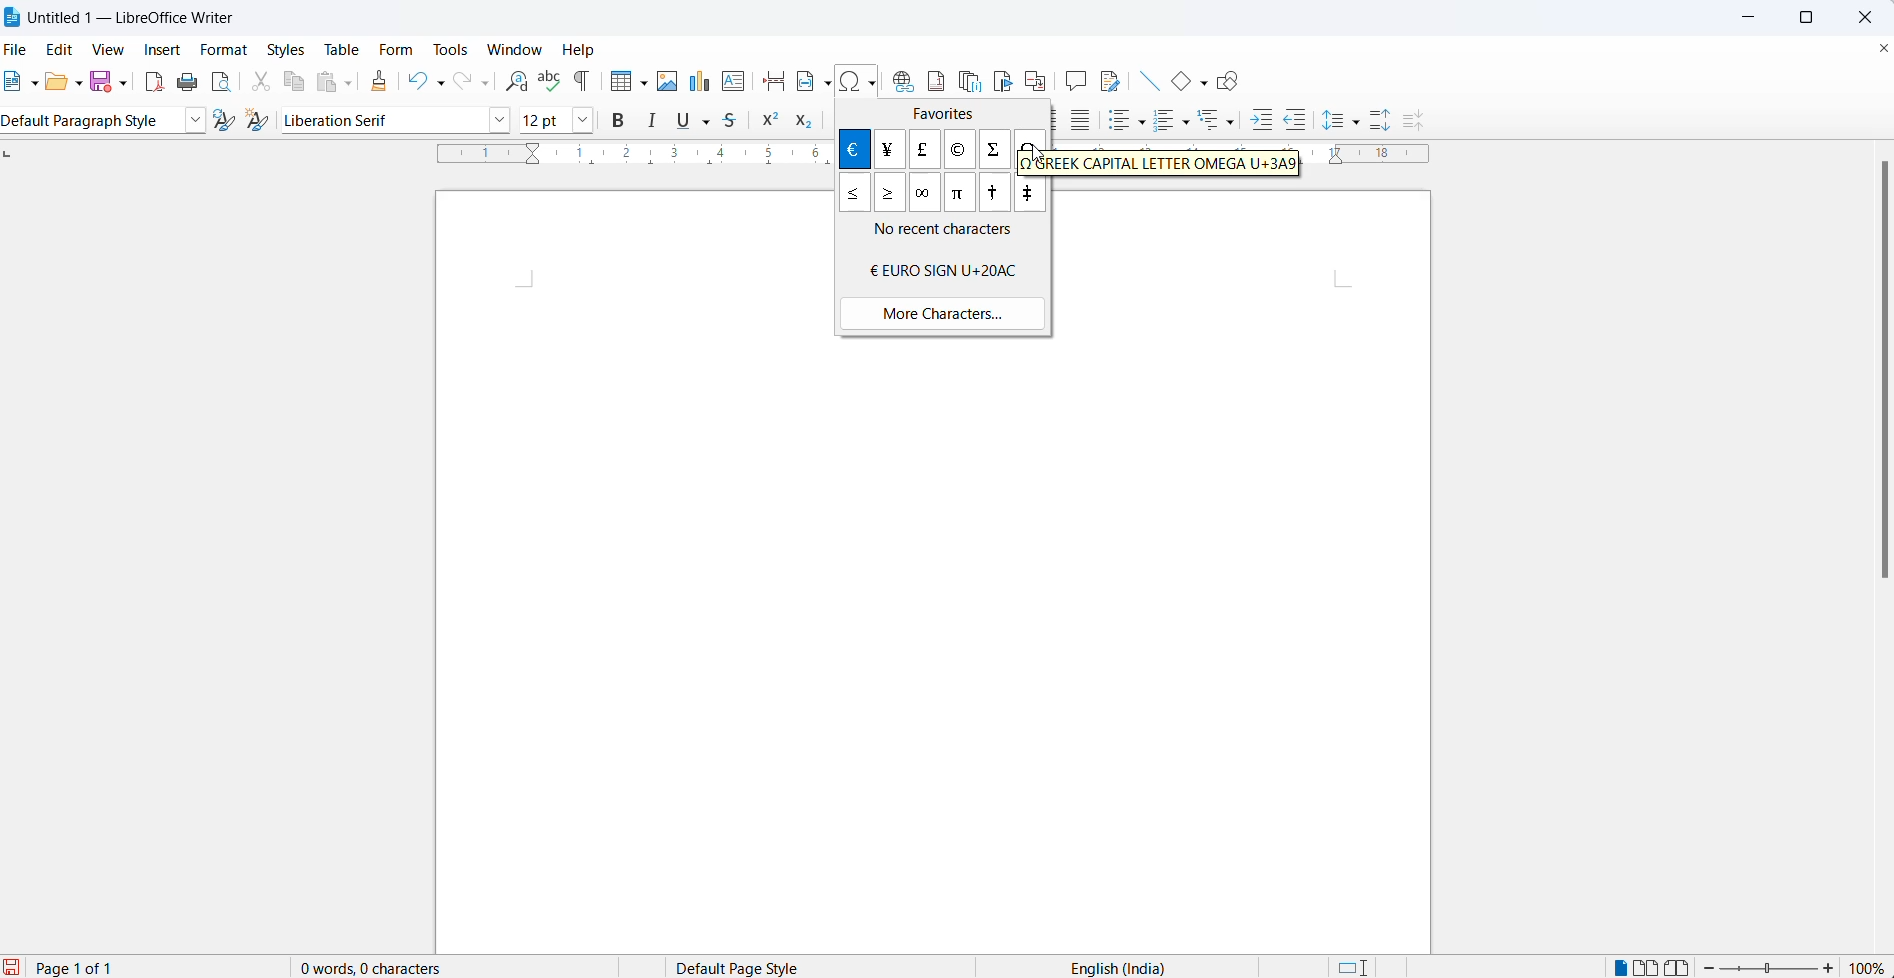  What do you see at coordinates (923, 149) in the screenshot?
I see `pound` at bounding box center [923, 149].